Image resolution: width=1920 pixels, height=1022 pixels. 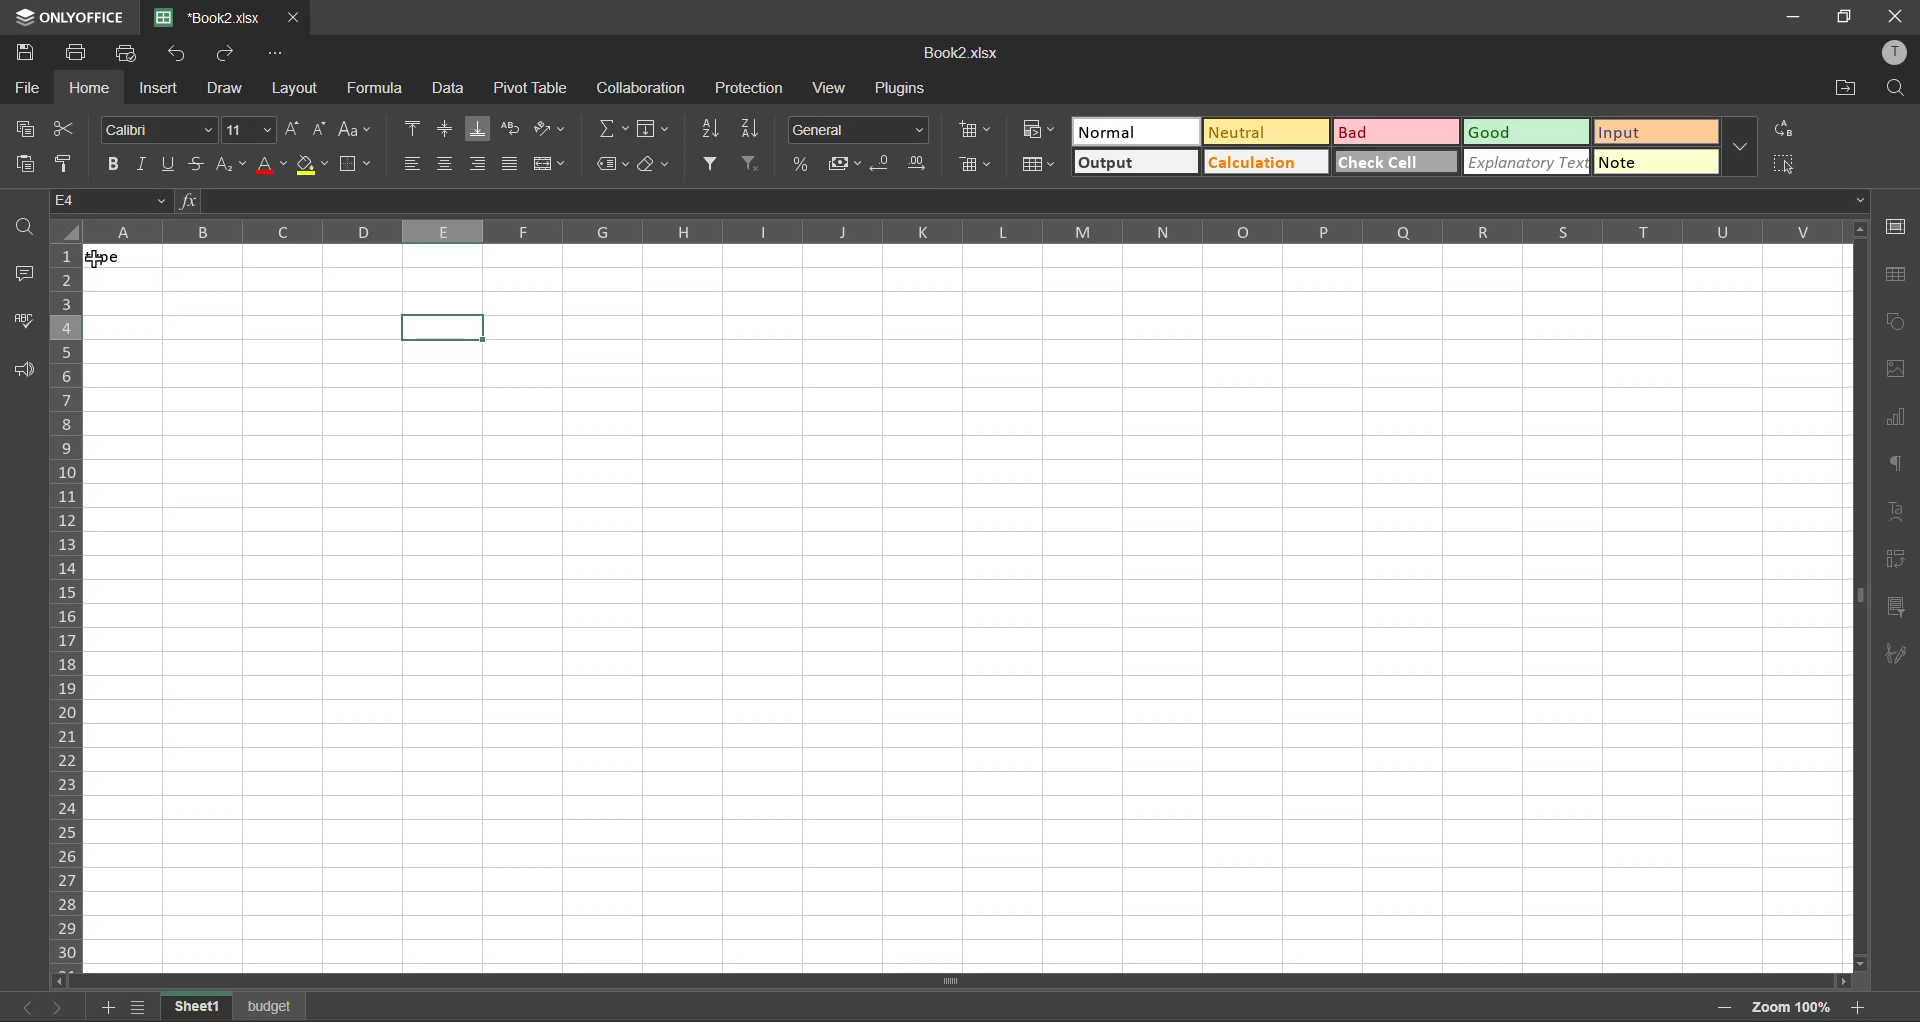 What do you see at coordinates (510, 128) in the screenshot?
I see `wrap text` at bounding box center [510, 128].